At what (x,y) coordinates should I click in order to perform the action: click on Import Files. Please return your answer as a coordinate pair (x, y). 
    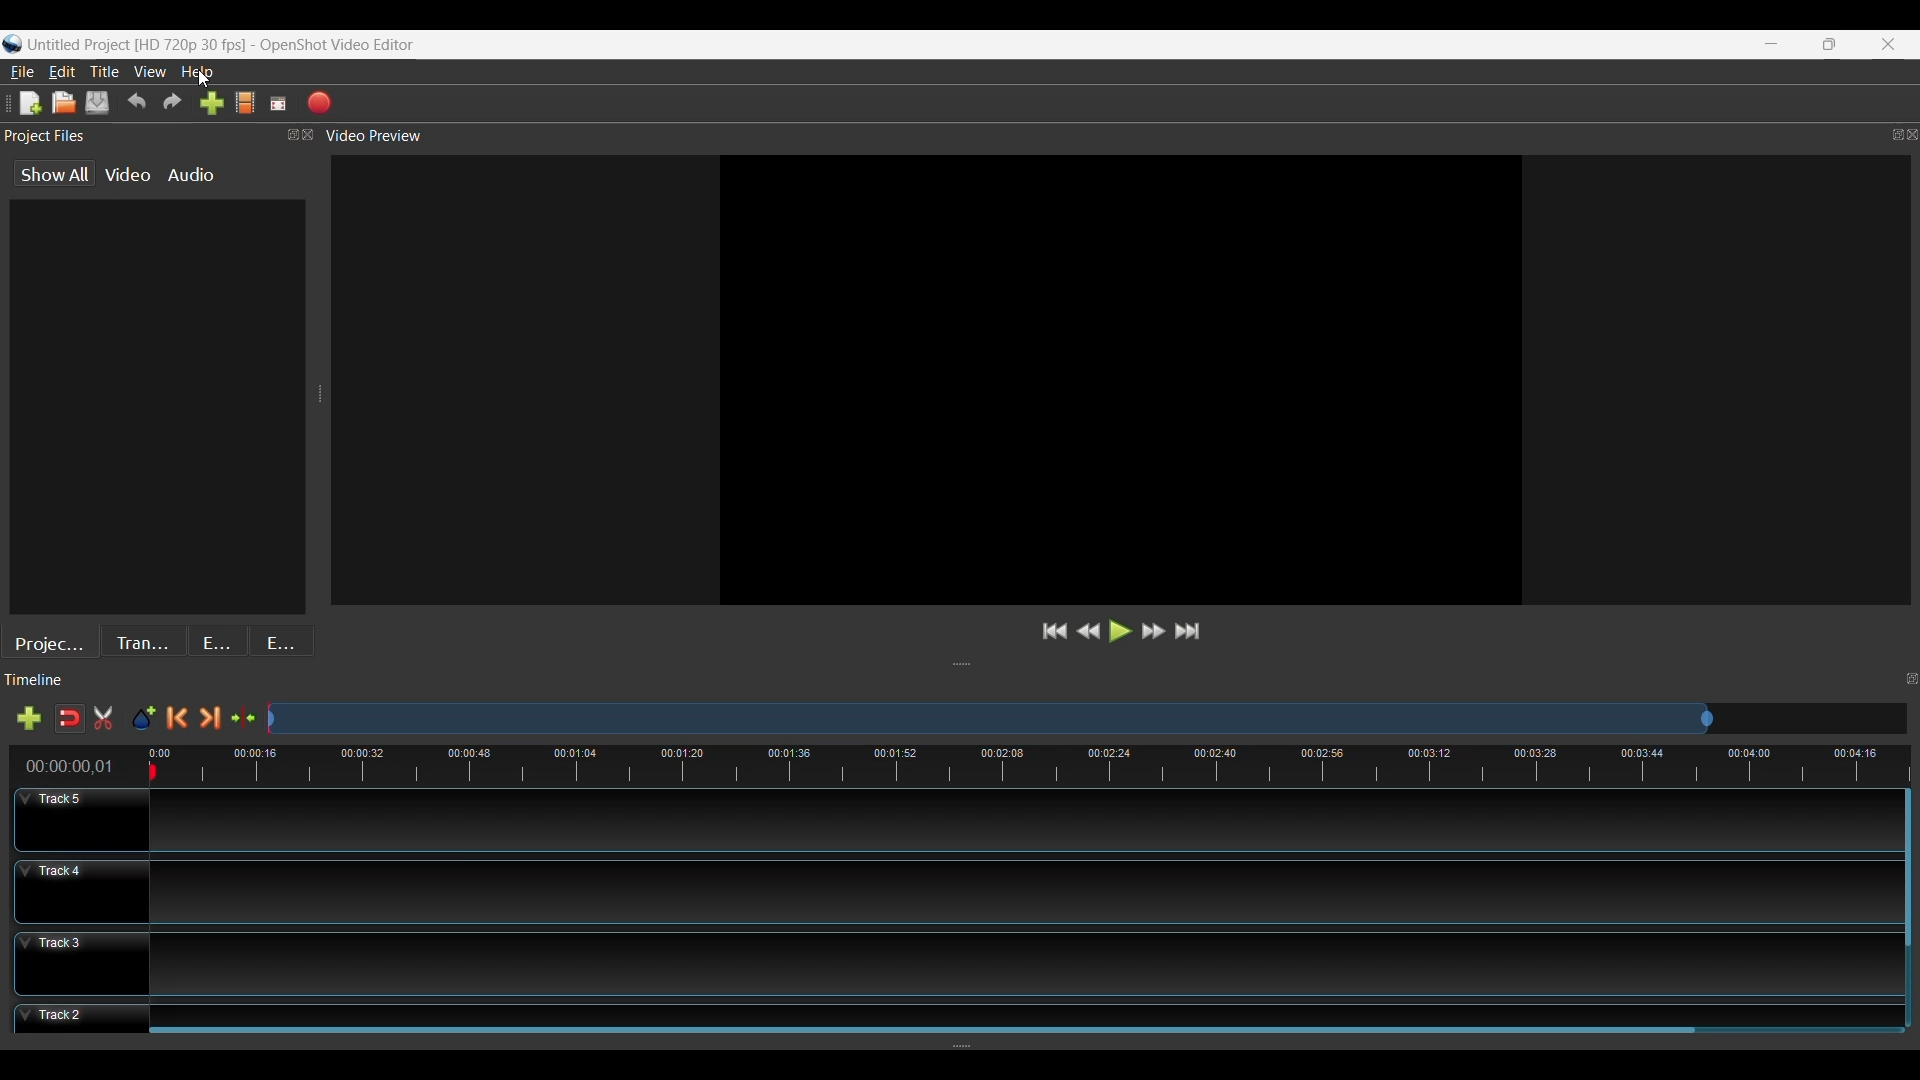
    Looking at the image, I should click on (208, 103).